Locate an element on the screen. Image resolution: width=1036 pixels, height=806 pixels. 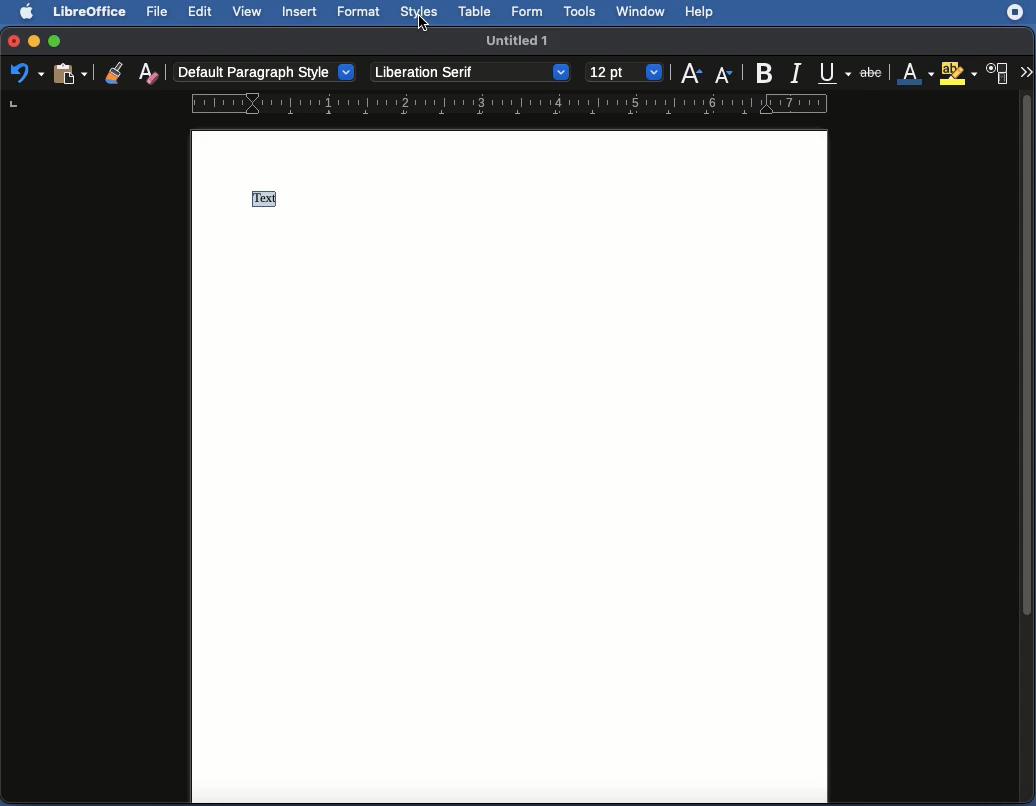
View is located at coordinates (249, 12).